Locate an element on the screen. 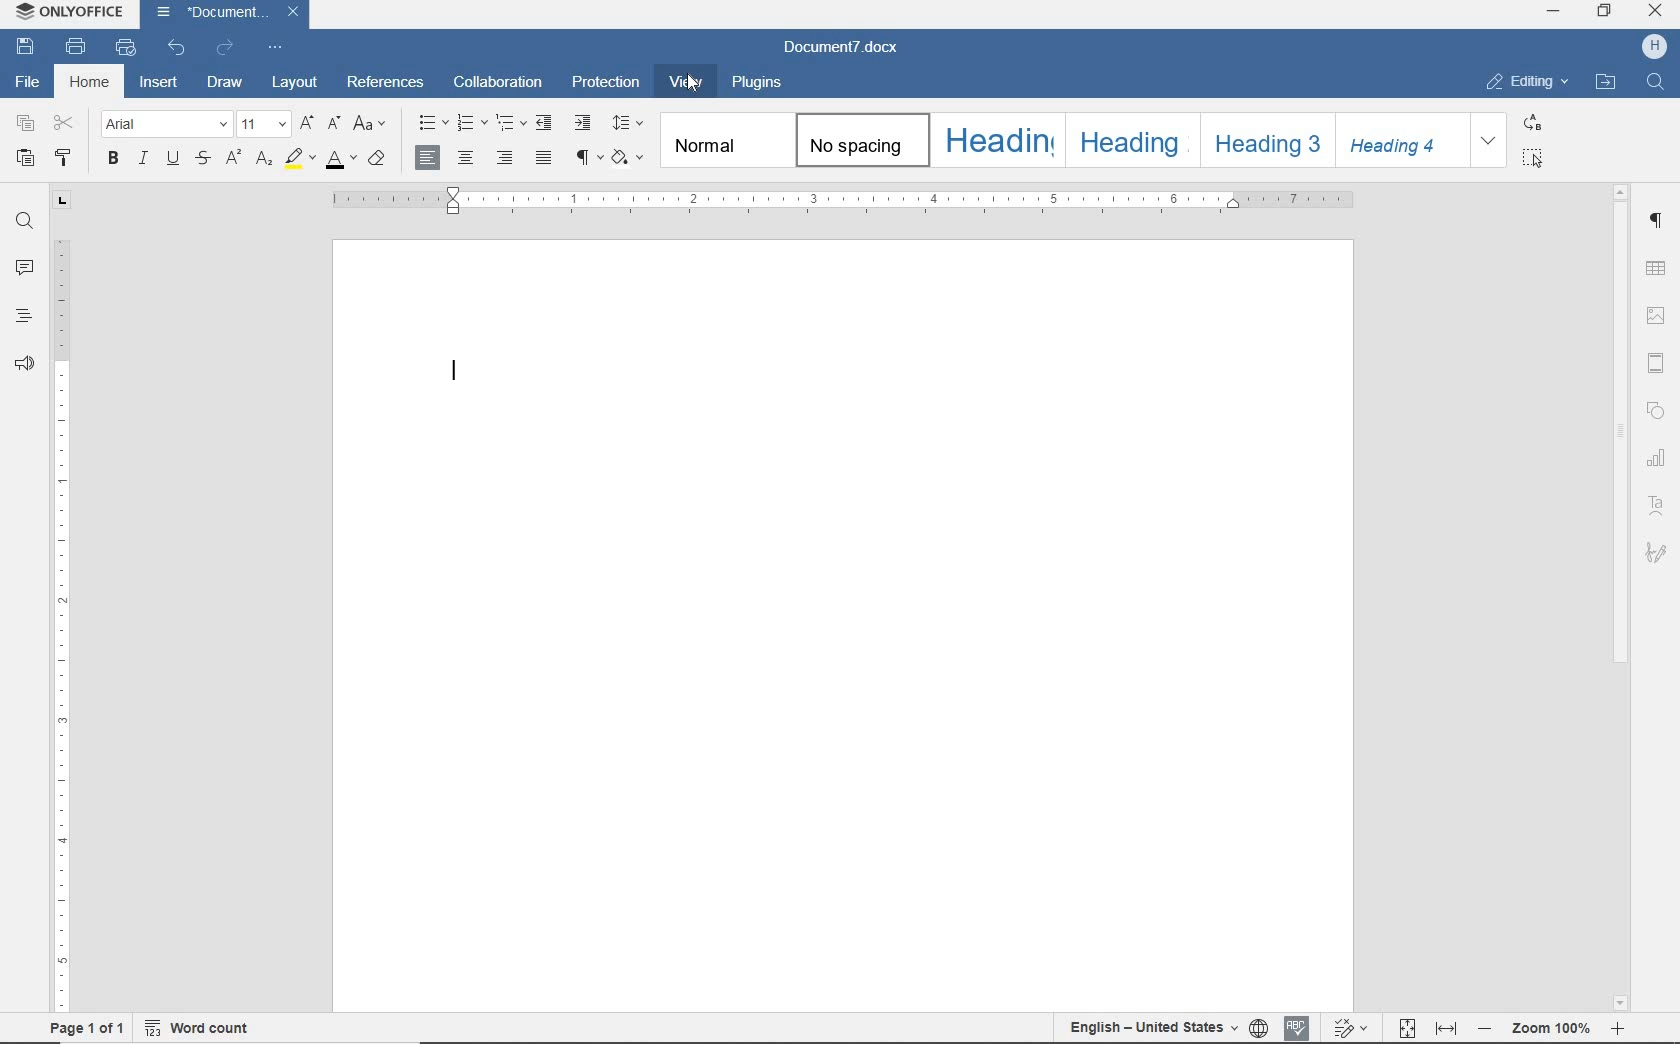 Image resolution: width=1680 pixels, height=1044 pixels. INCREASE INDENT is located at coordinates (584, 122).